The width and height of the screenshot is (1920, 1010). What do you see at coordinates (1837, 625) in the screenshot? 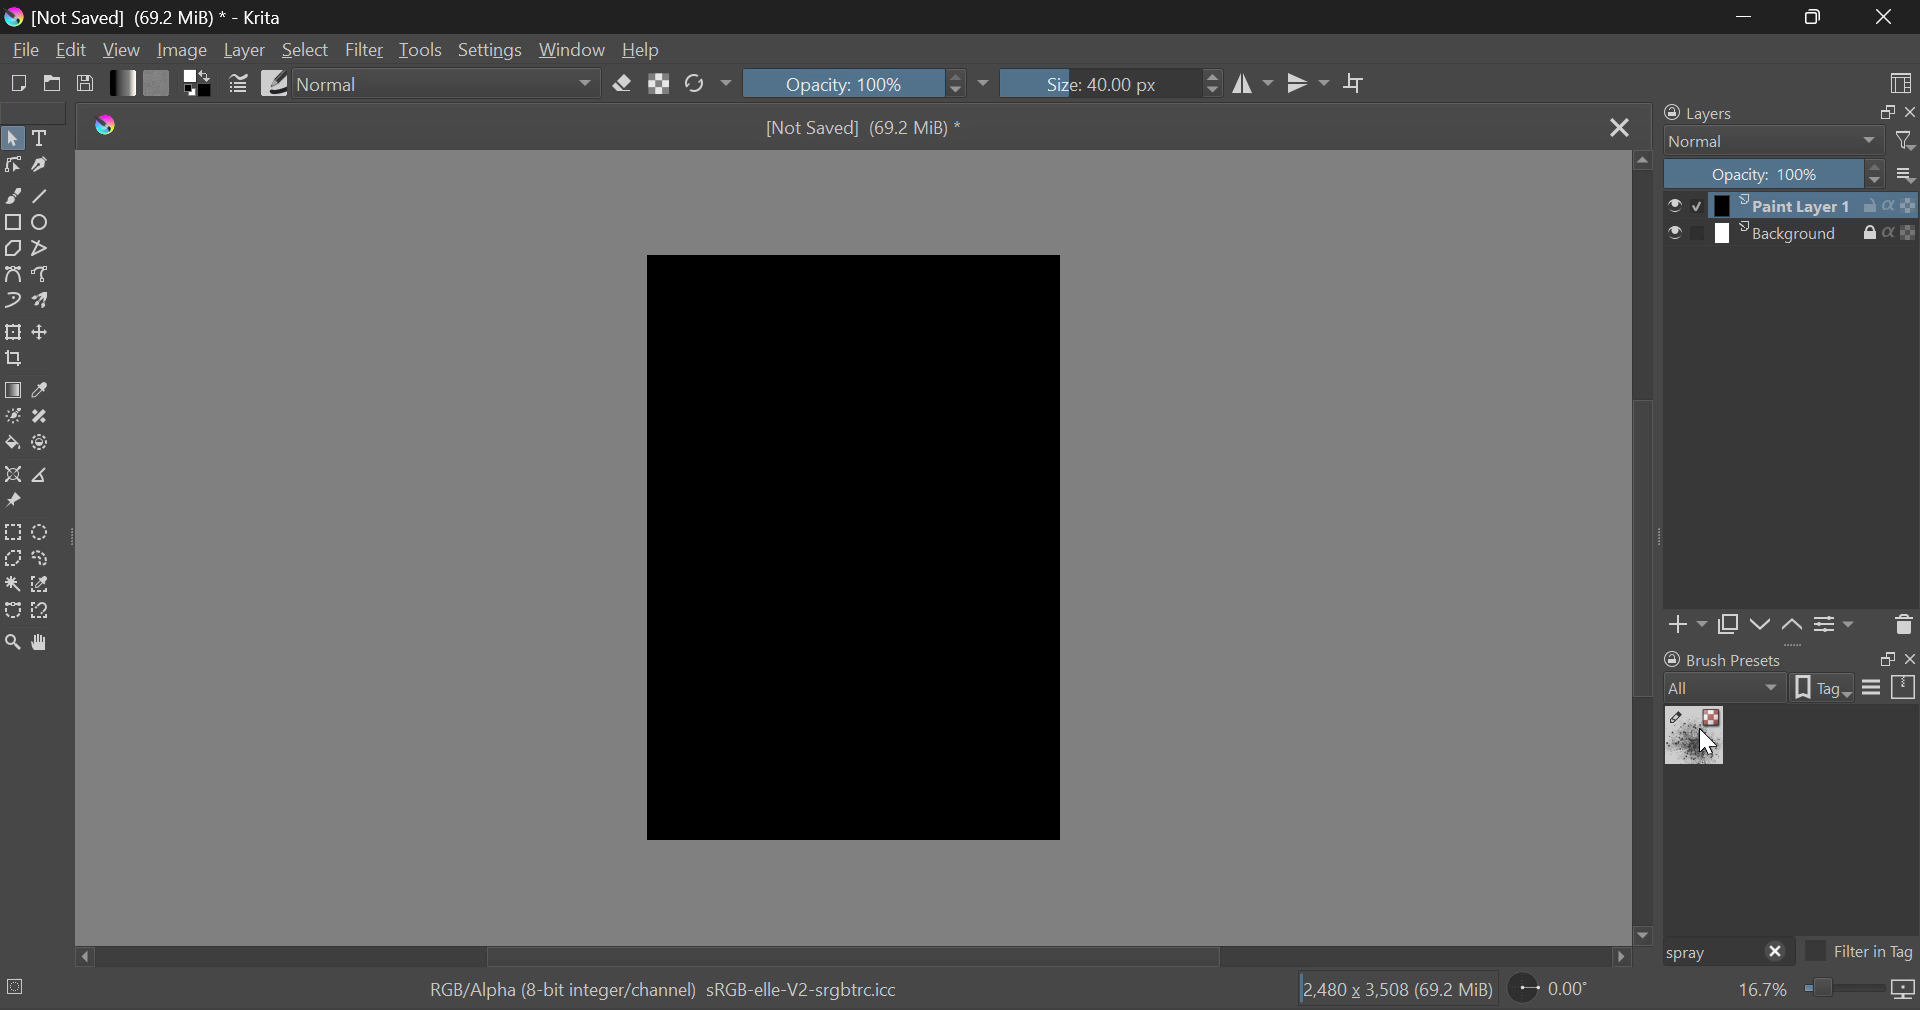
I see `Settings` at bounding box center [1837, 625].